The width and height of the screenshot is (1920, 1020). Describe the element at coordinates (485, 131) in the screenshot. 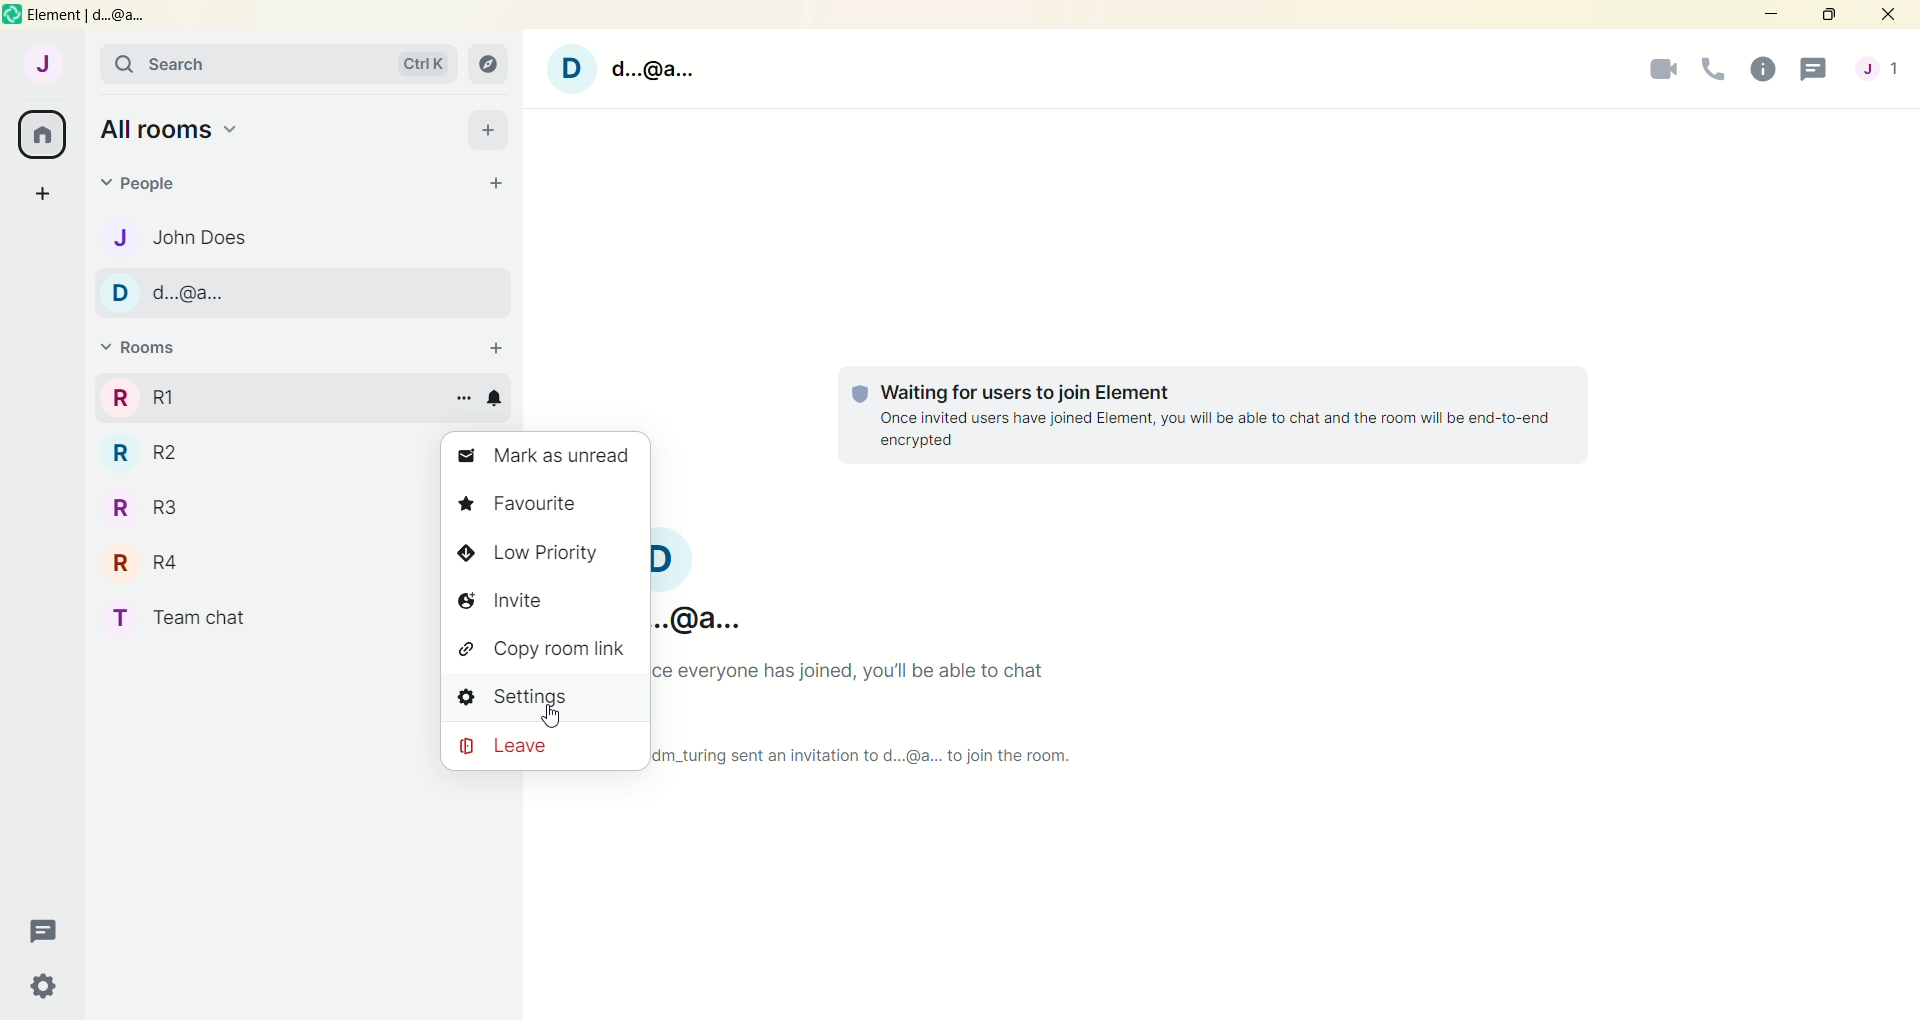

I see `add` at that location.